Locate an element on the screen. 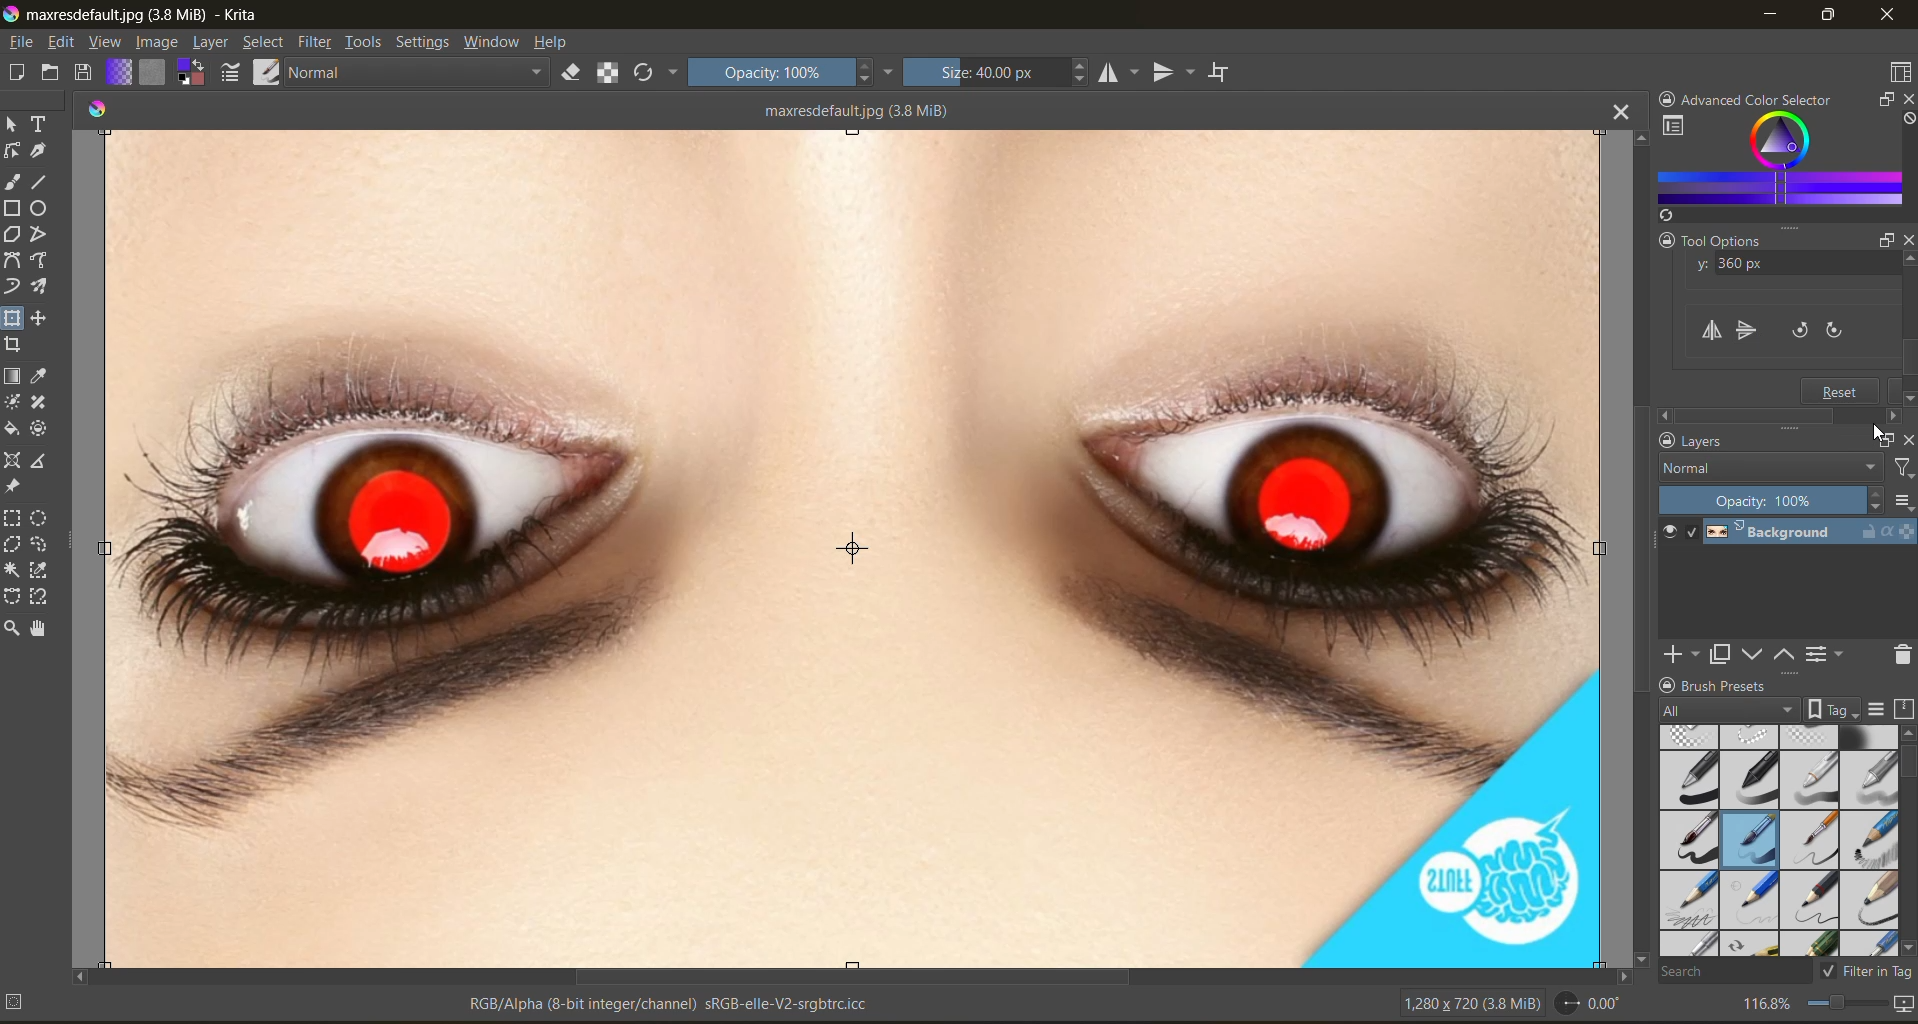 This screenshot has width=1918, height=1024. open is located at coordinates (54, 75).